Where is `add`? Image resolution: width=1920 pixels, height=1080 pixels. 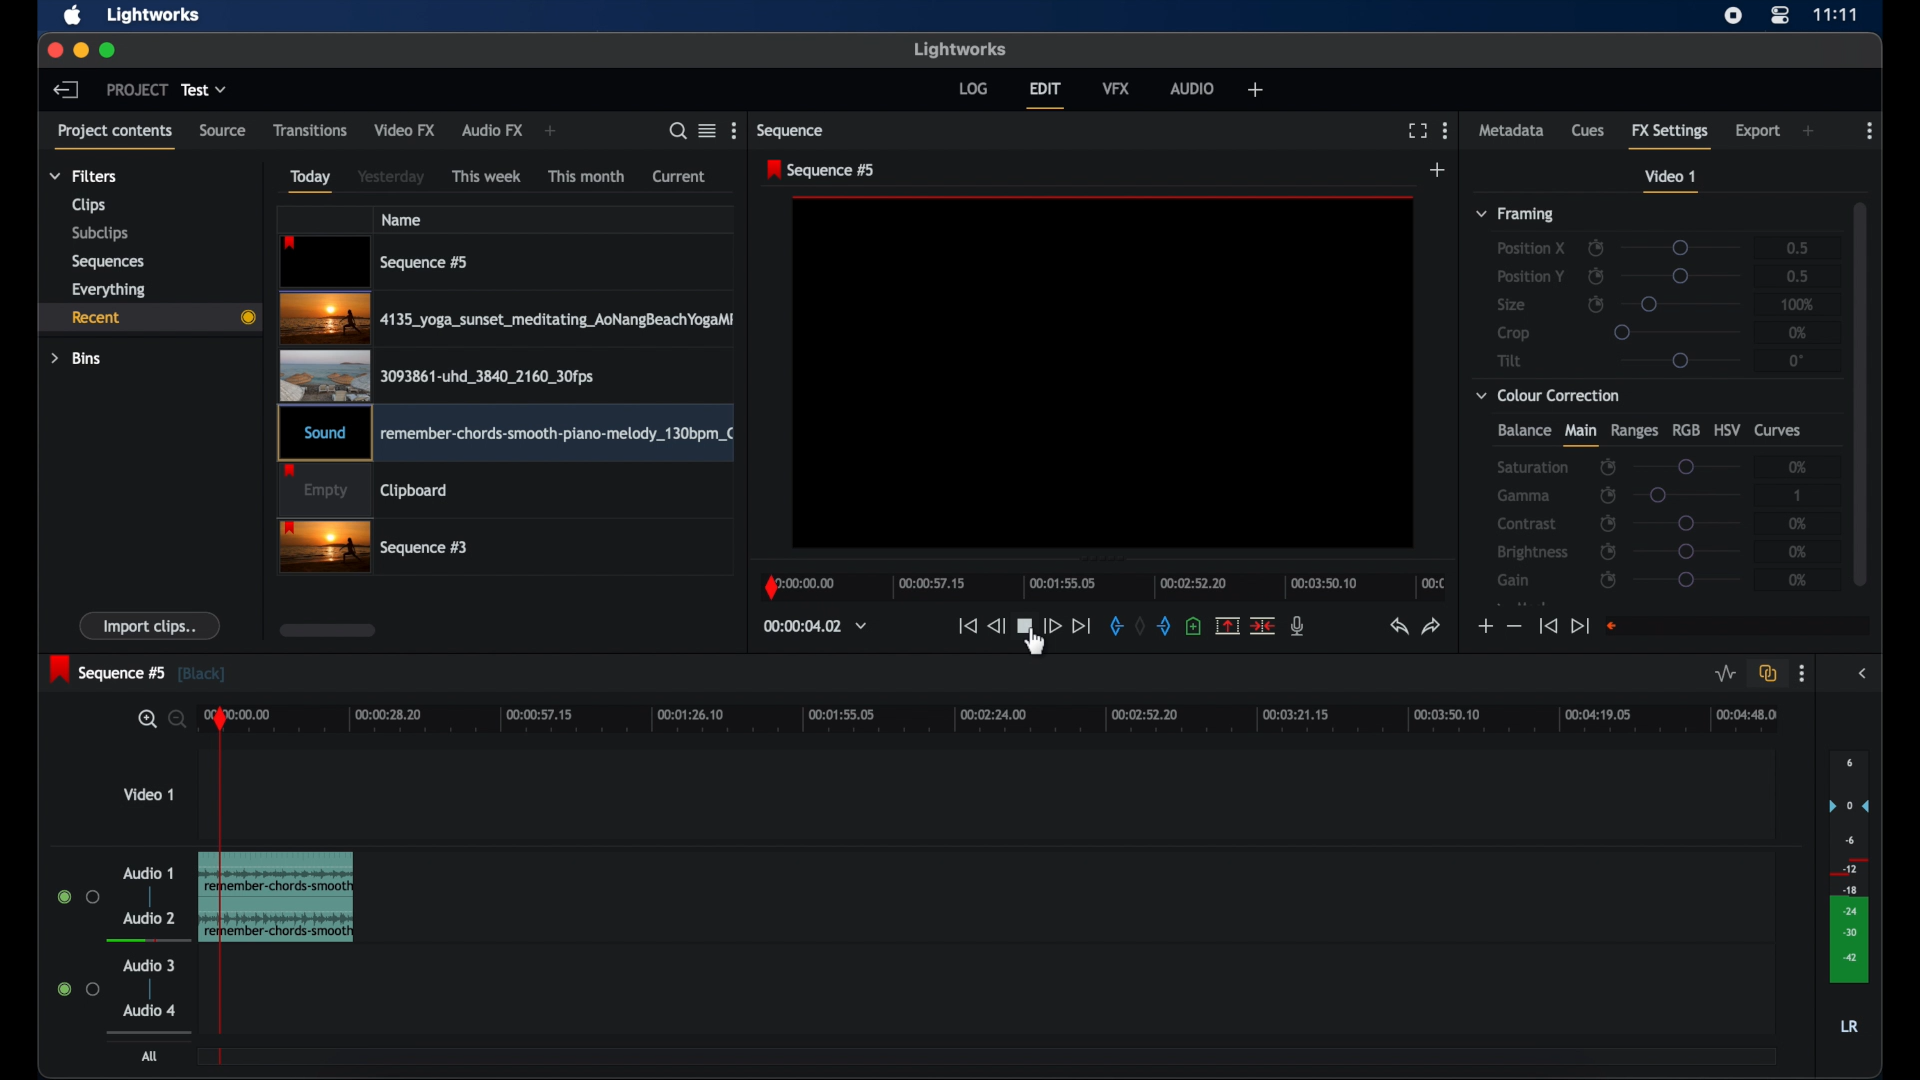
add is located at coordinates (554, 131).